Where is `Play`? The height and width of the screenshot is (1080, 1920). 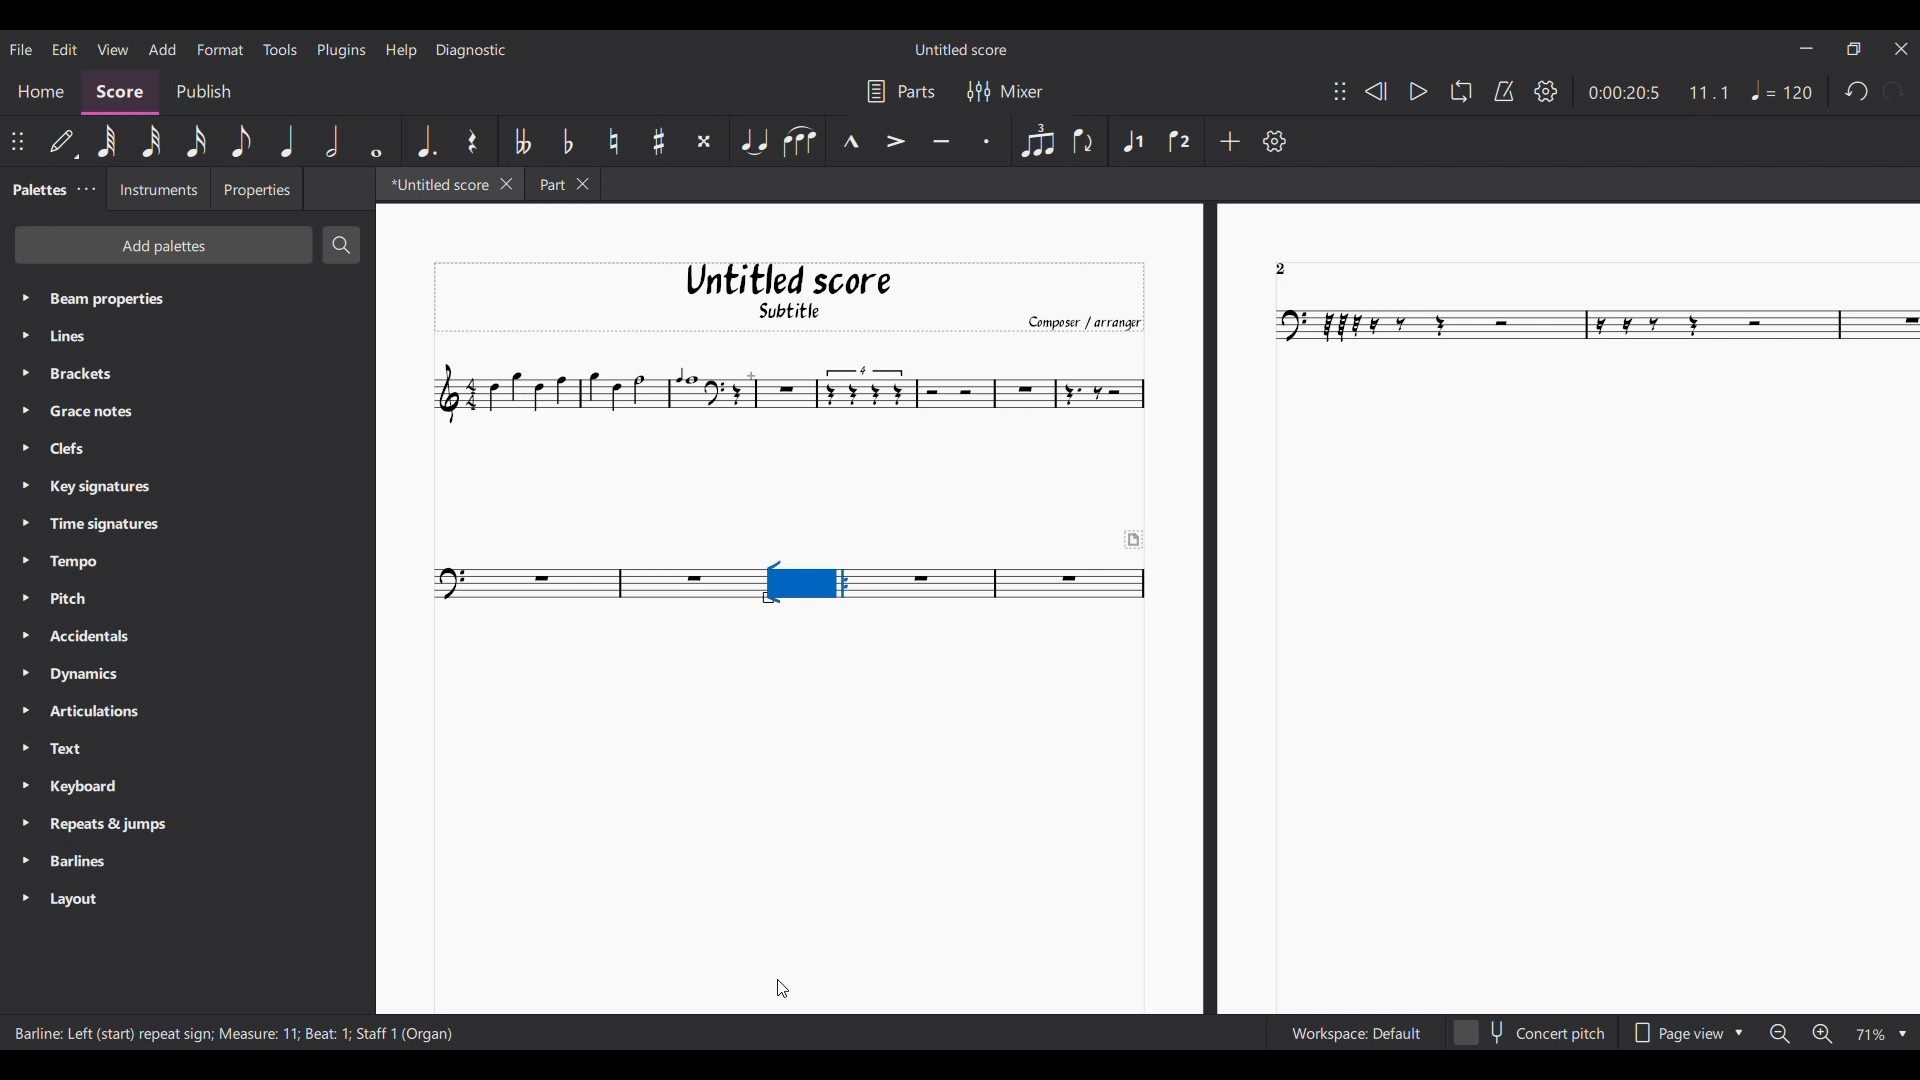 Play is located at coordinates (1419, 92).